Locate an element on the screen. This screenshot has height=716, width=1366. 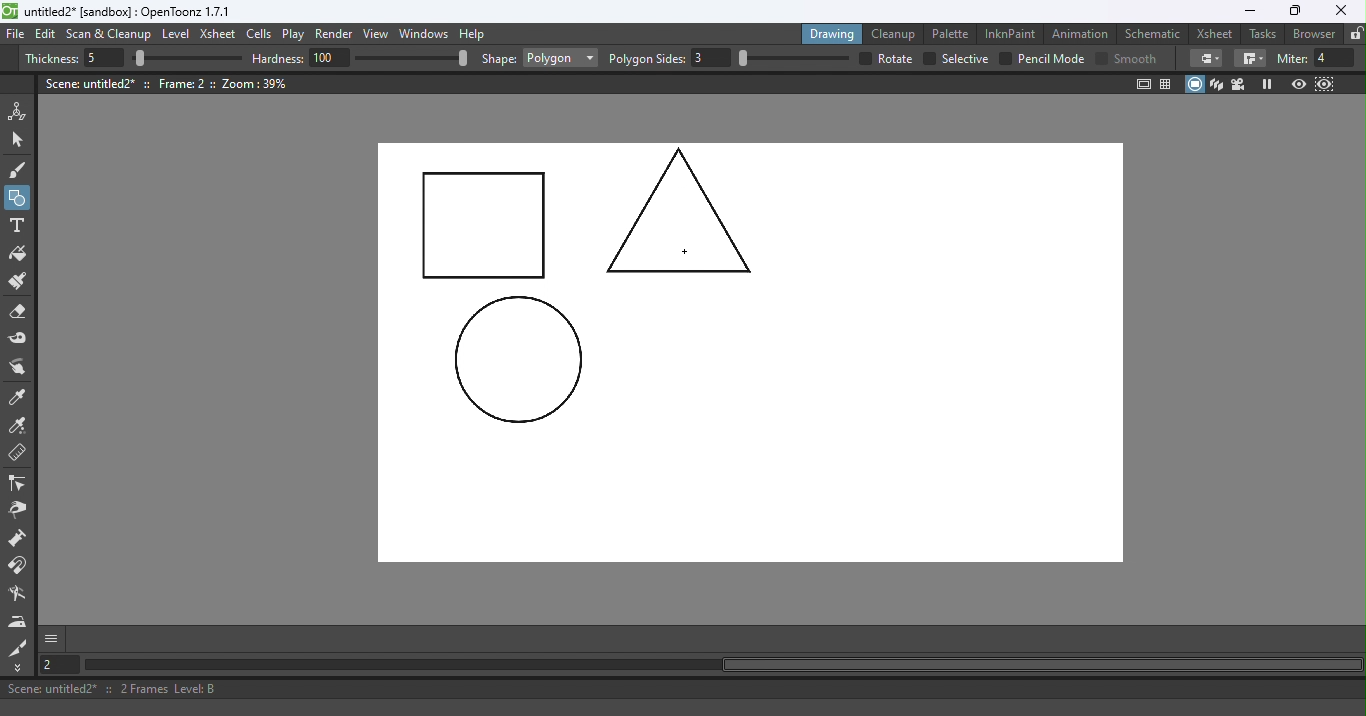
Cursor is located at coordinates (688, 253).